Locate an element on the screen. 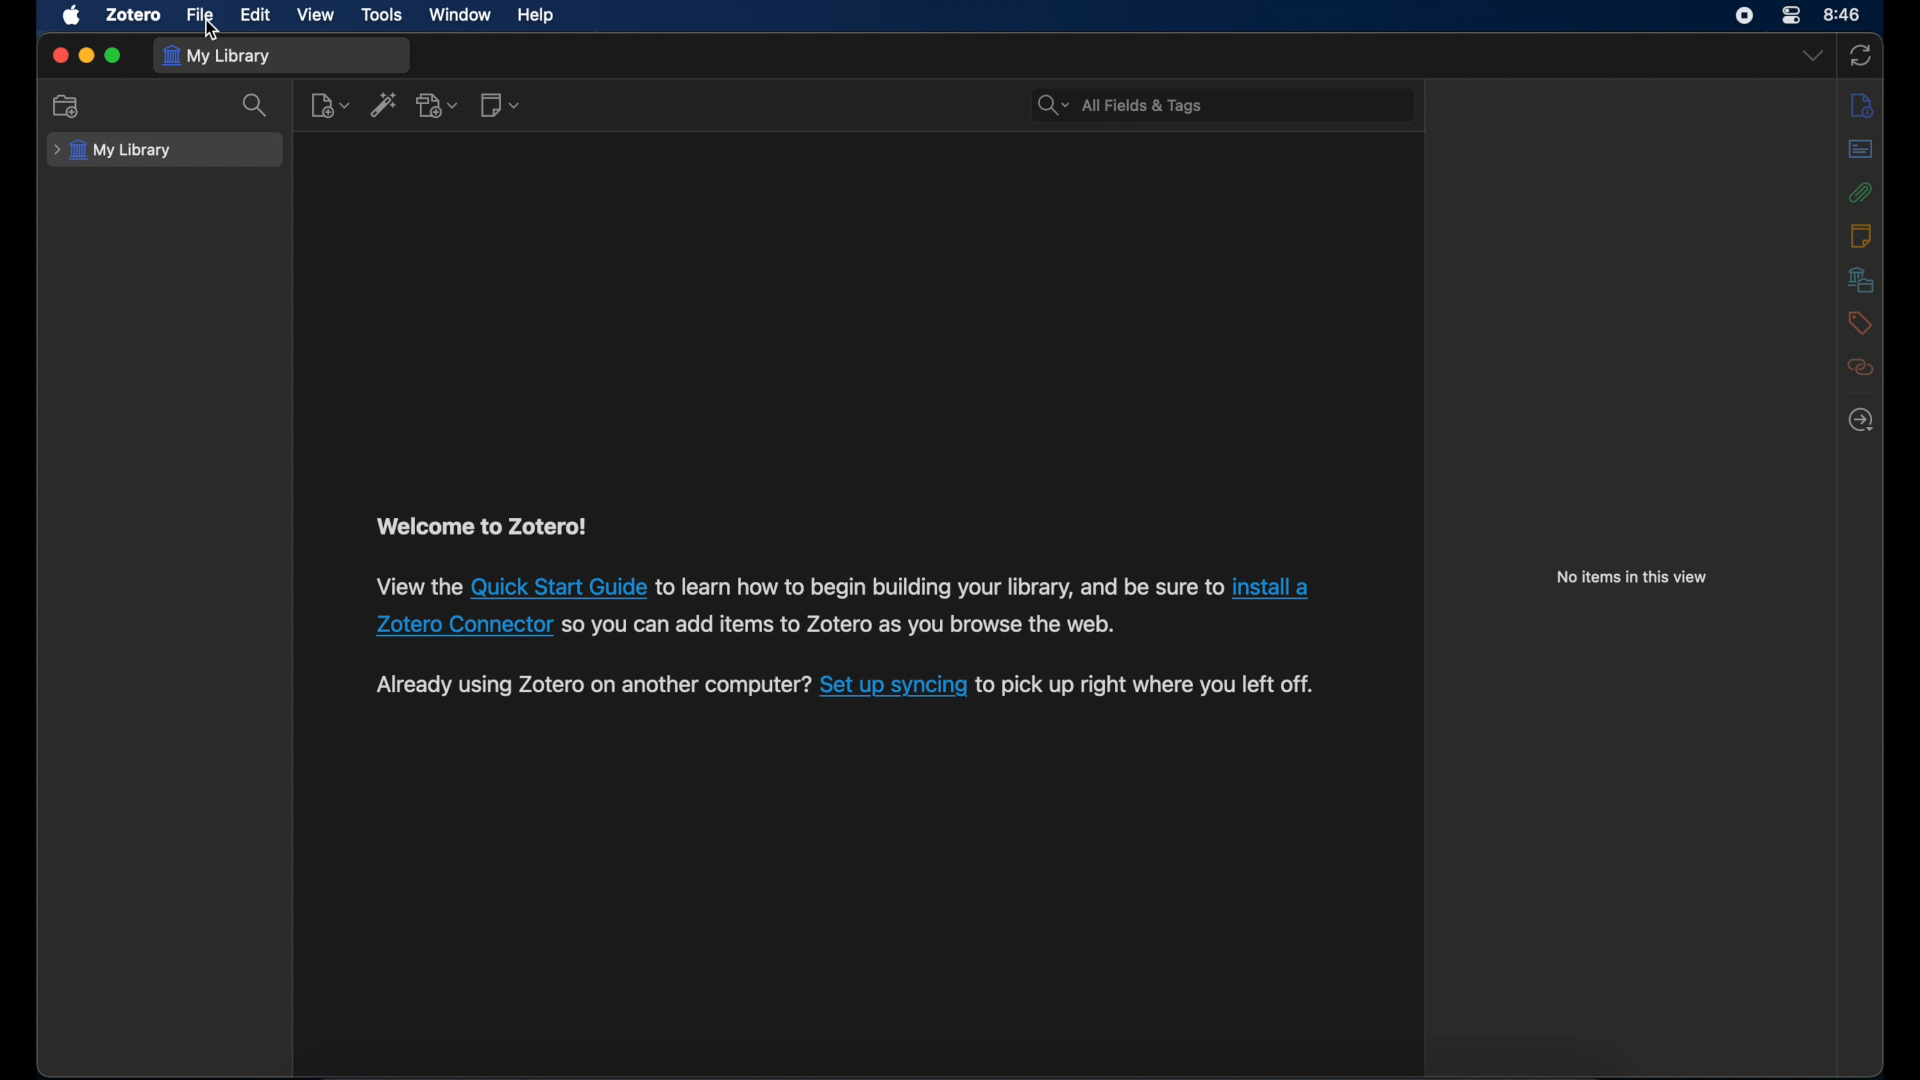 The height and width of the screenshot is (1080, 1920). minimize is located at coordinates (86, 56).